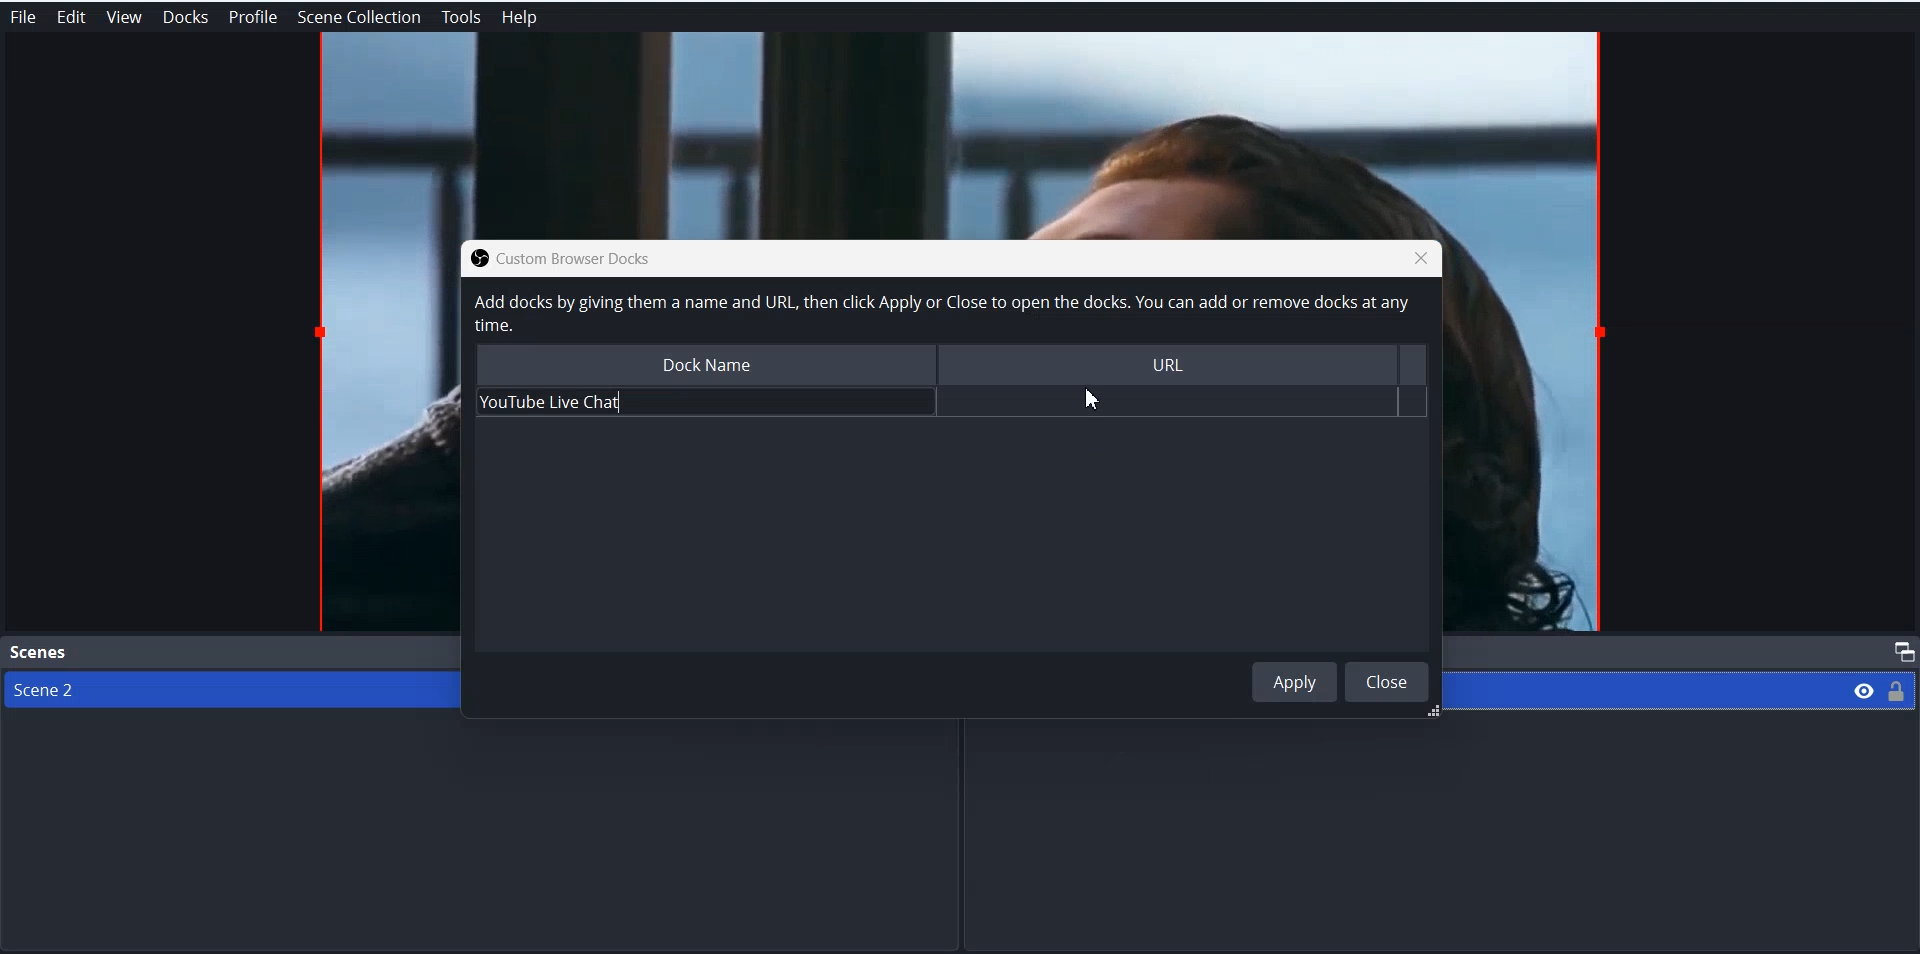  Describe the element at coordinates (1897, 690) in the screenshot. I see `Lock/ Unlock` at that location.